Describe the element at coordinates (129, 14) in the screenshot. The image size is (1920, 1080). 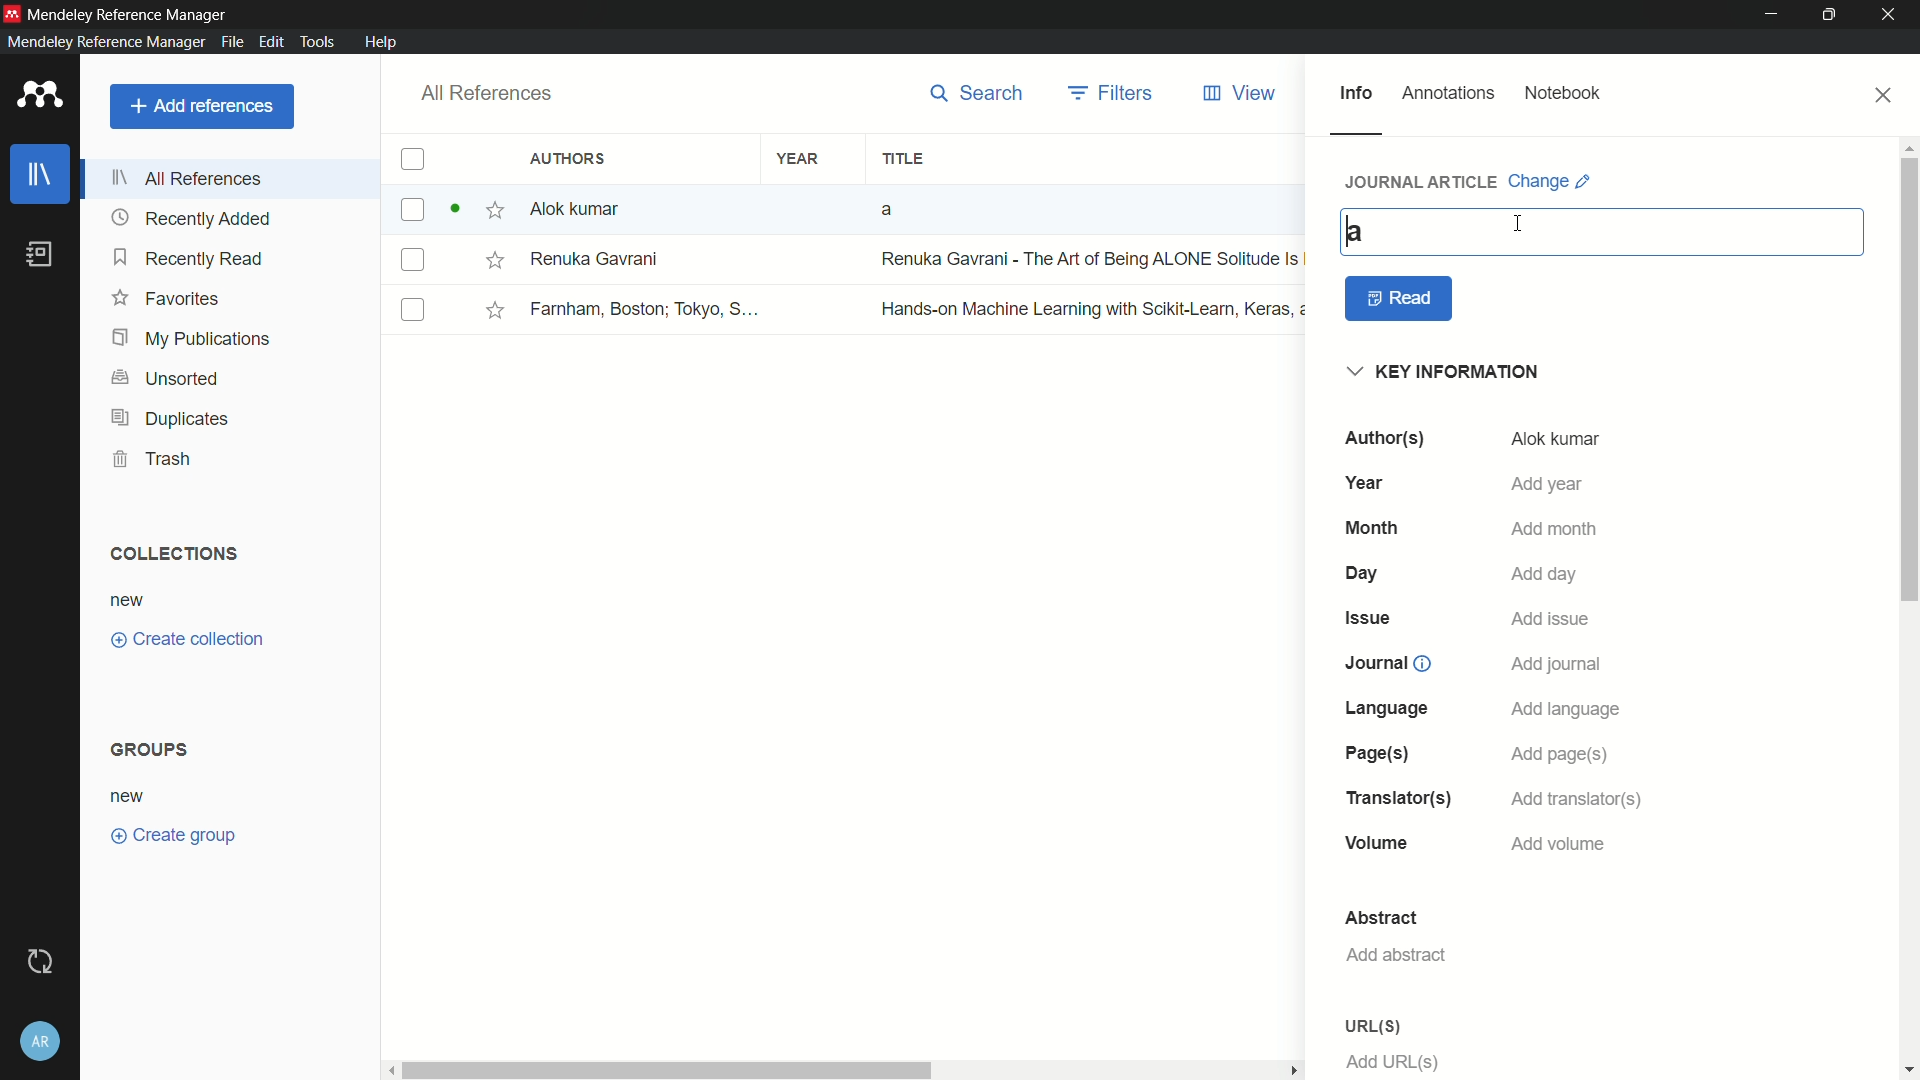
I see `app name` at that location.